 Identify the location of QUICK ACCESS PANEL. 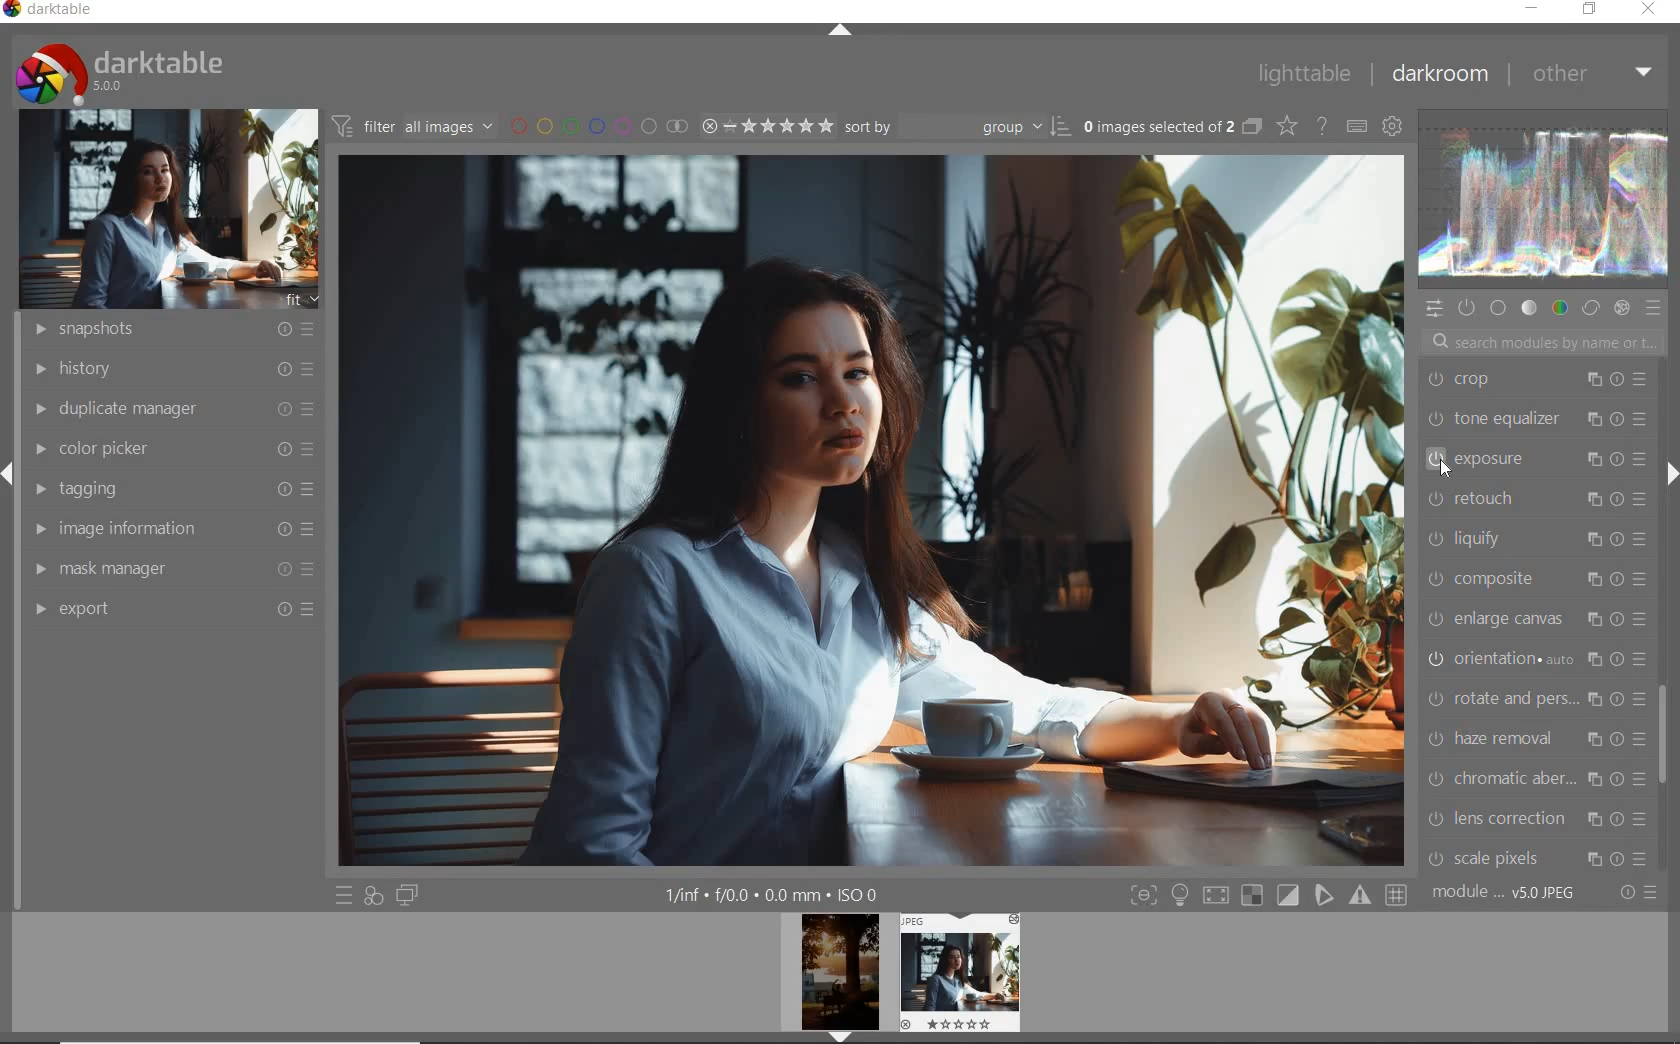
(1433, 309).